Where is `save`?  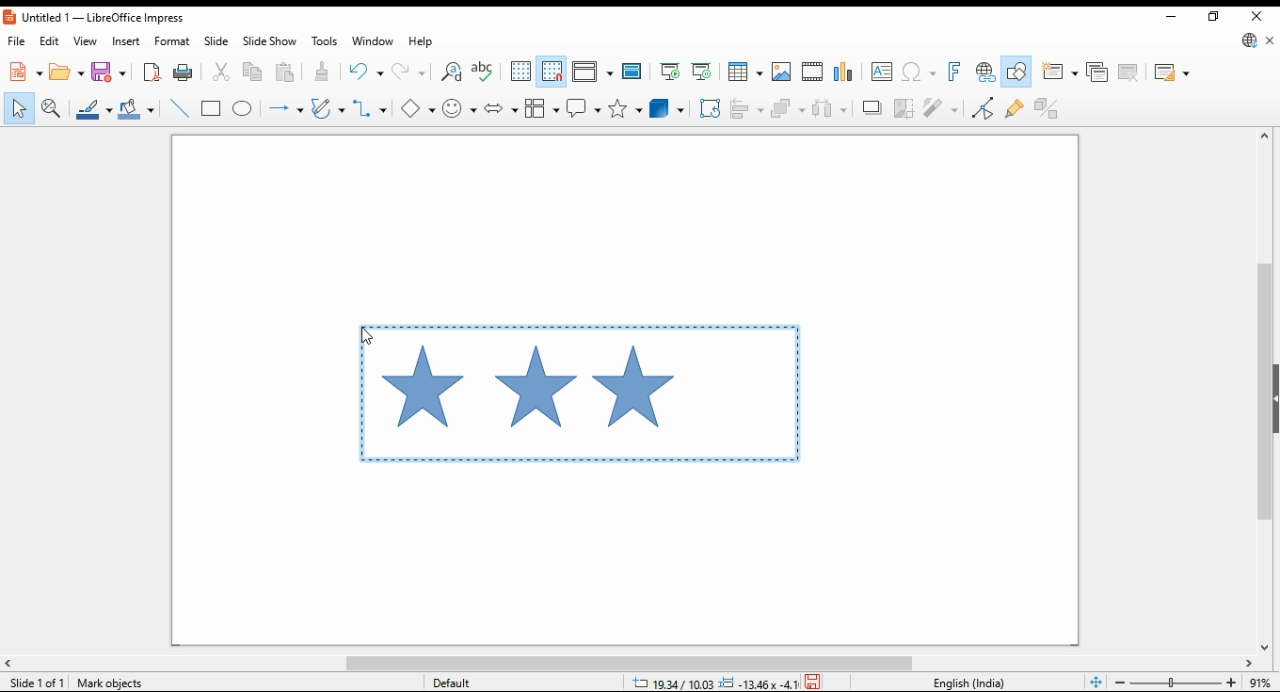 save is located at coordinates (109, 71).